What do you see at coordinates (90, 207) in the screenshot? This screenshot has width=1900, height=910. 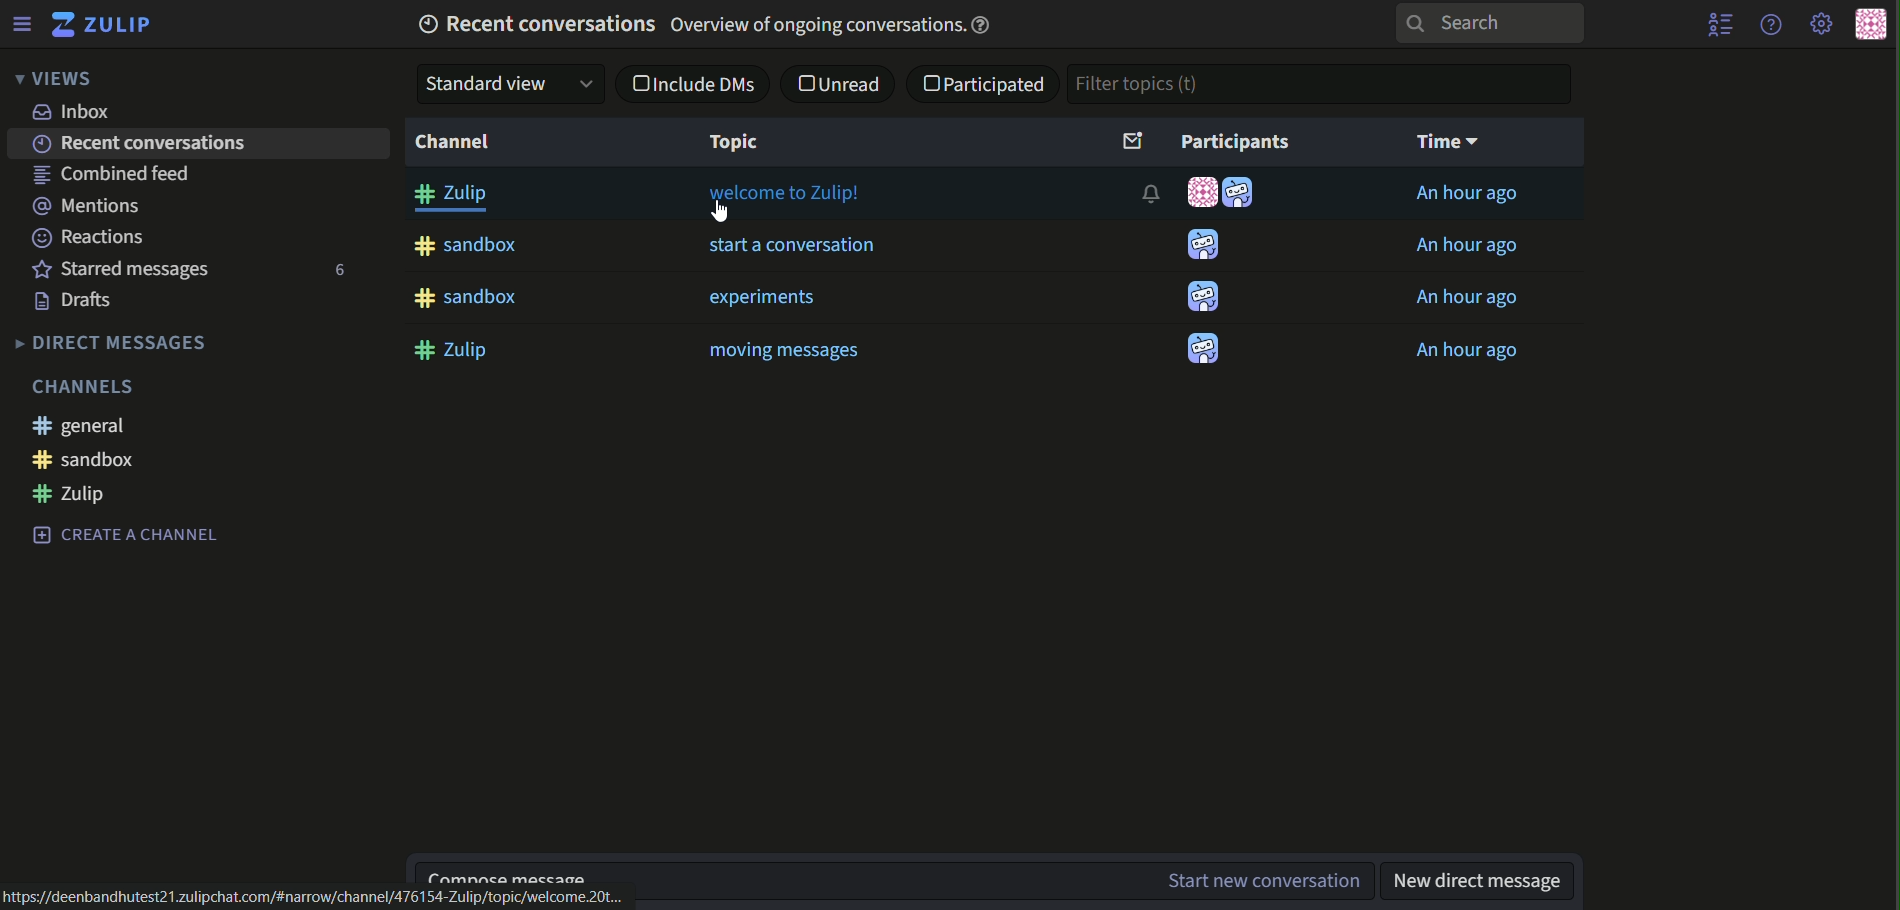 I see `text` at bounding box center [90, 207].